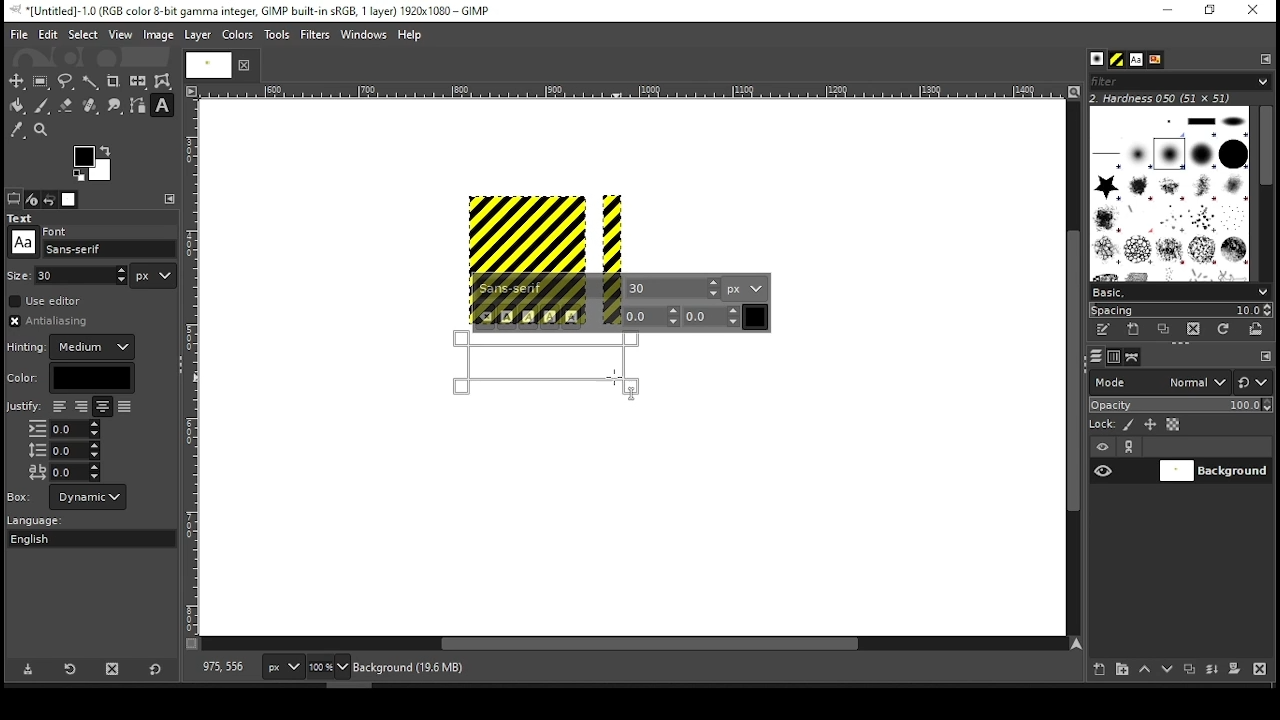 Image resolution: width=1280 pixels, height=720 pixels. I want to click on smudge tool, so click(116, 106).